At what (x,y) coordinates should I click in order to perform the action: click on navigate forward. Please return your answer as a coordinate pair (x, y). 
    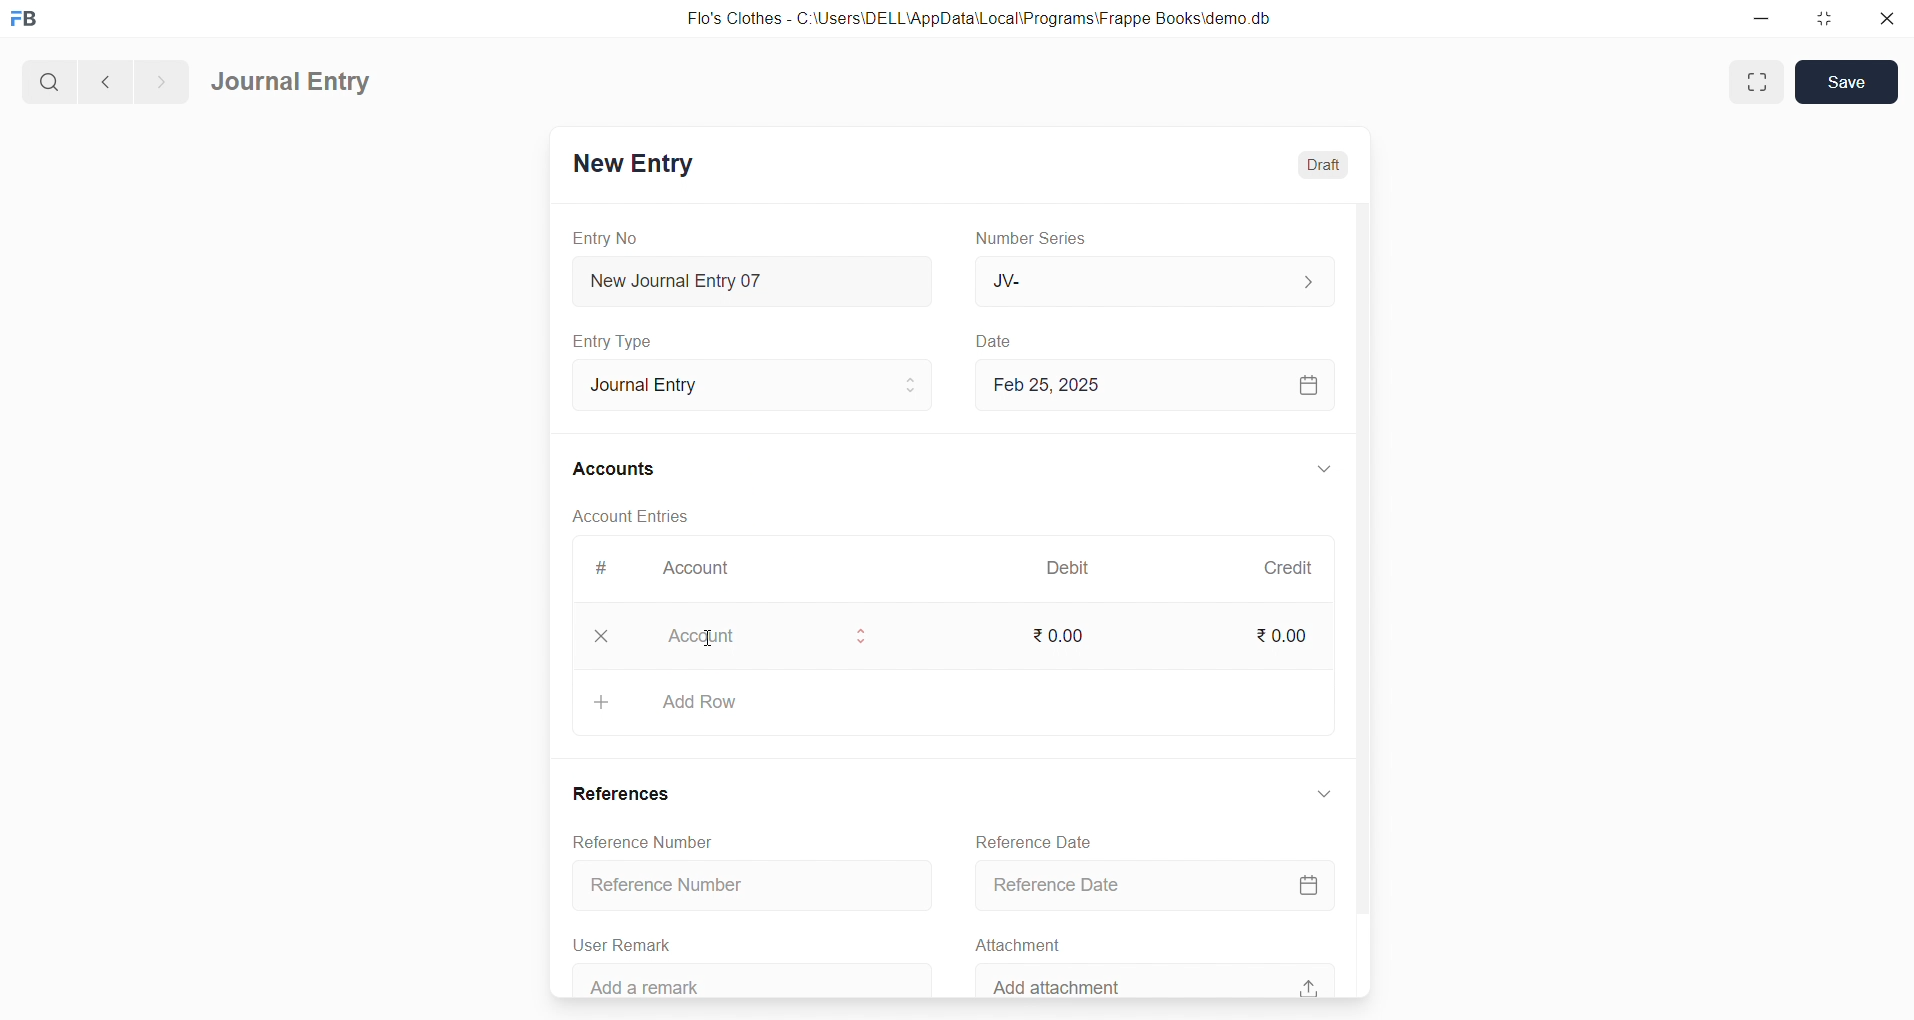
    Looking at the image, I should click on (161, 79).